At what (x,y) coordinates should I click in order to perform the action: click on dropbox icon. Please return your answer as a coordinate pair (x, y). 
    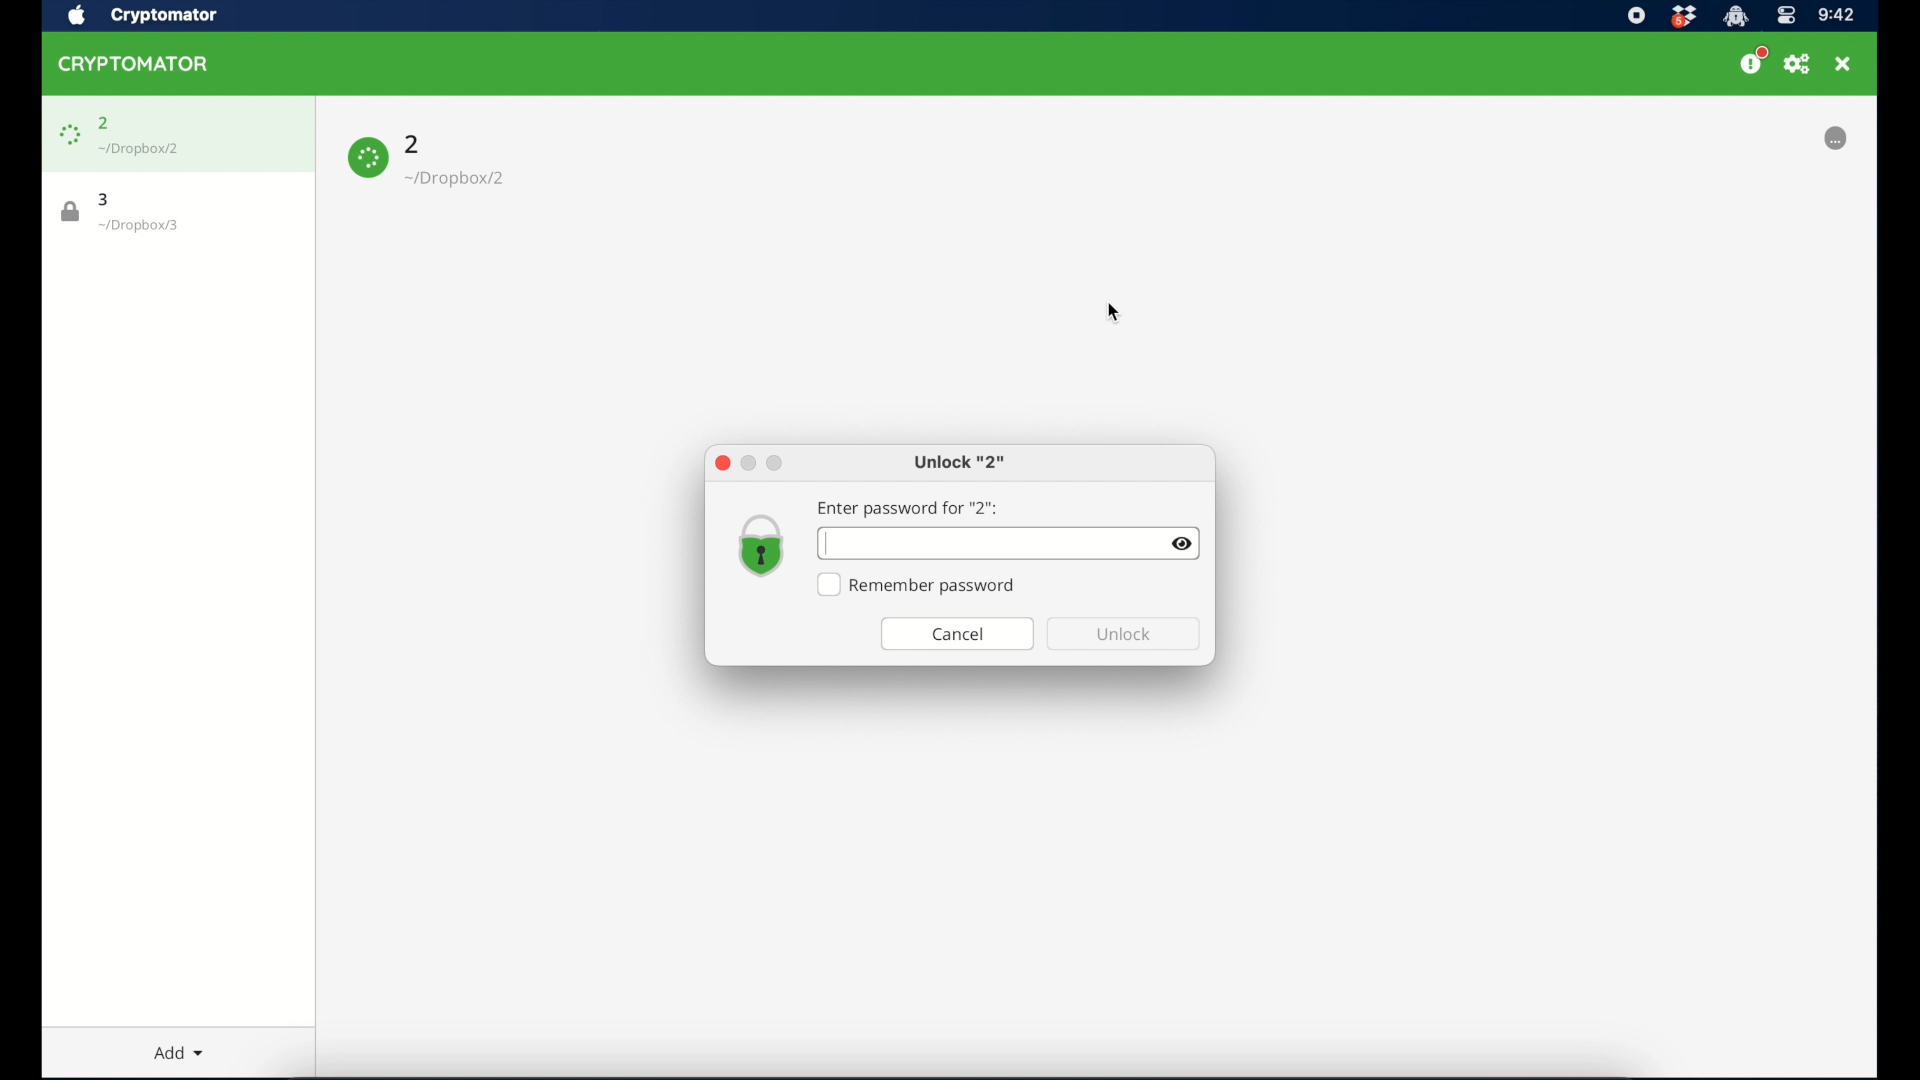
    Looking at the image, I should click on (1683, 17).